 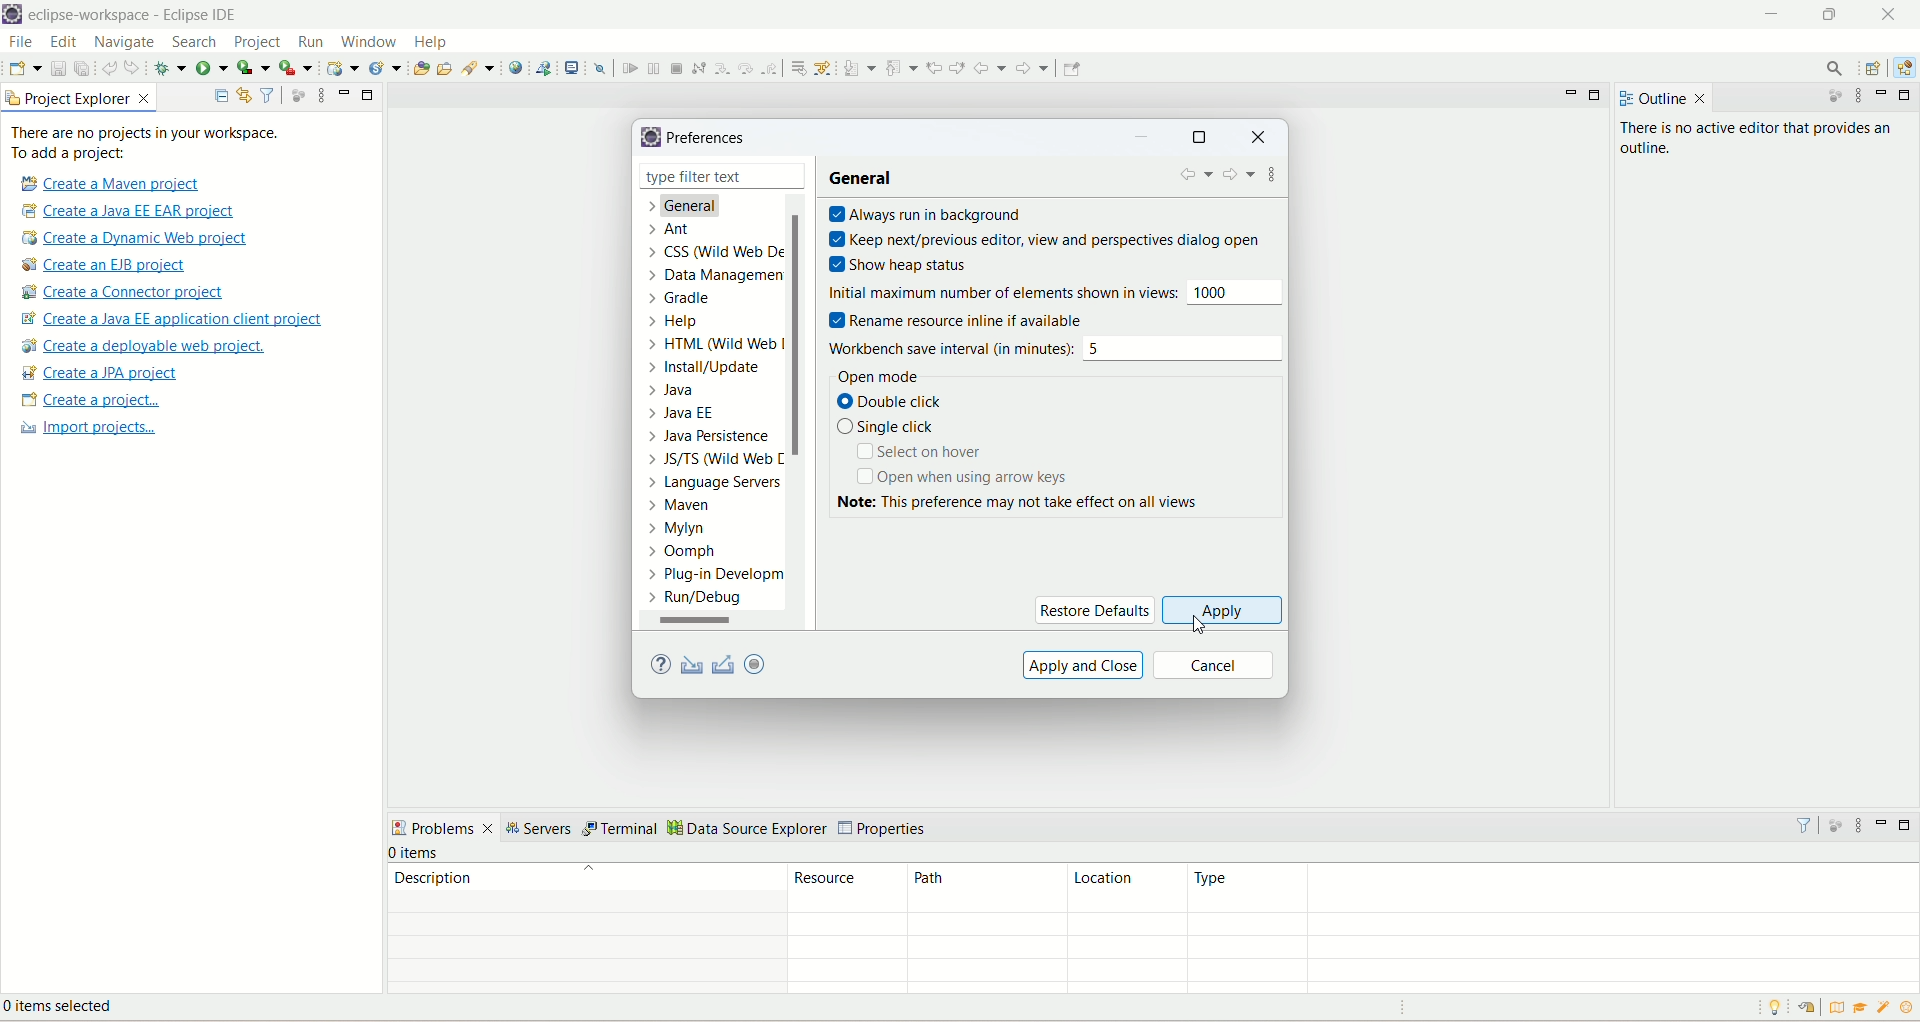 What do you see at coordinates (448, 70) in the screenshot?
I see `open task` at bounding box center [448, 70].